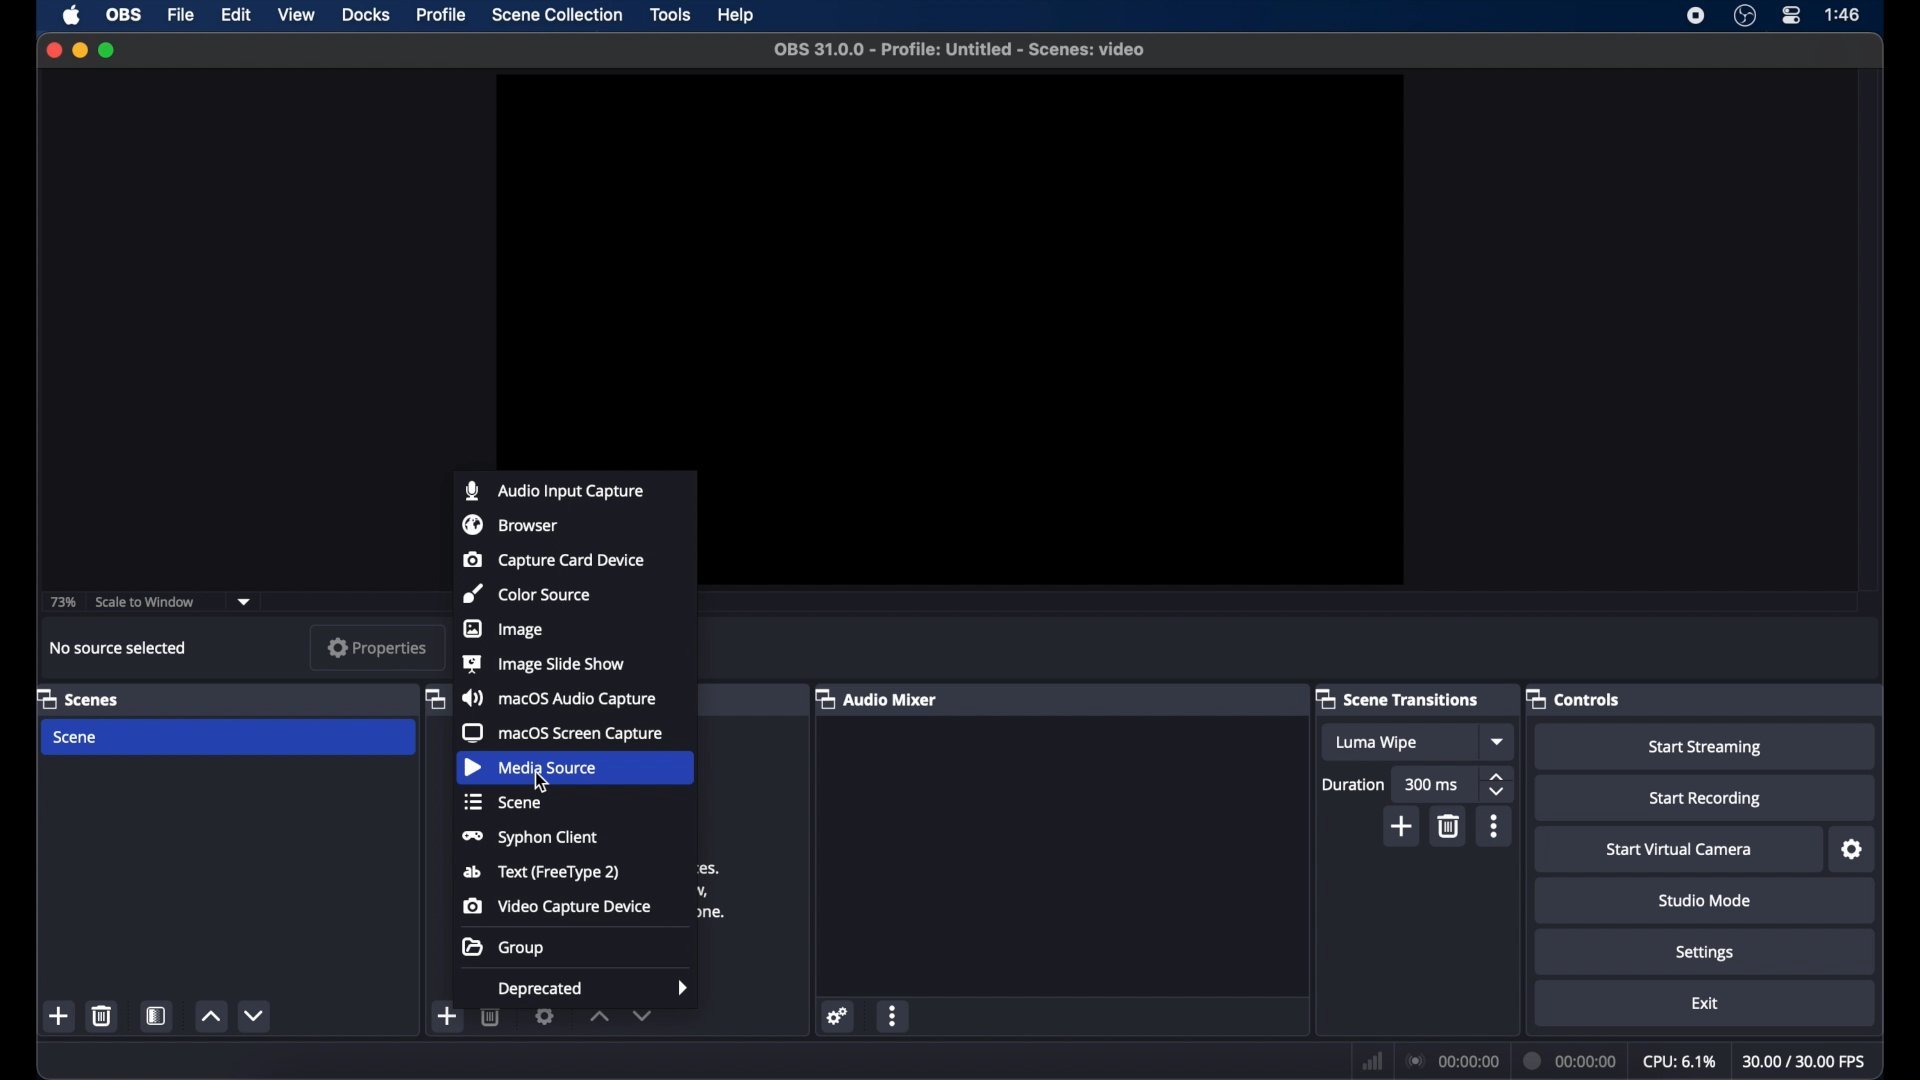  Describe the element at coordinates (713, 892) in the screenshot. I see `obscure text` at that location.